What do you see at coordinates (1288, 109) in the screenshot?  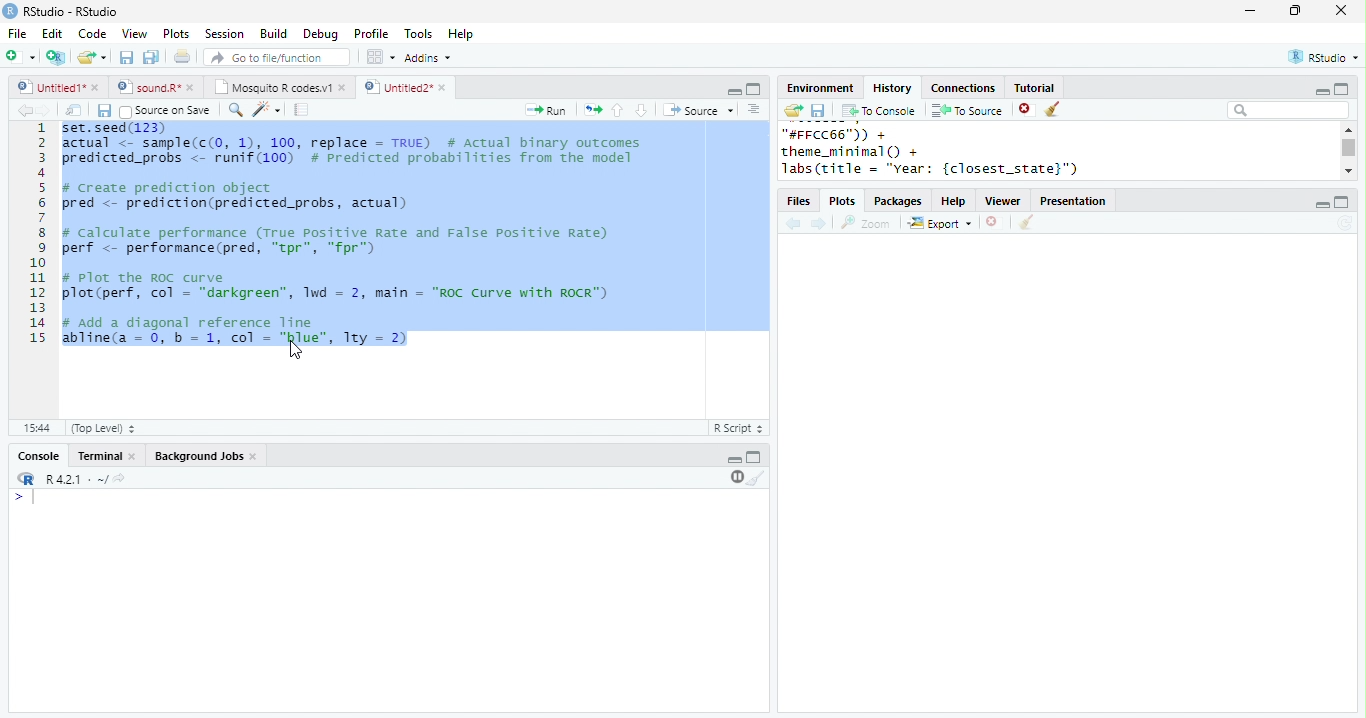 I see `search bar` at bounding box center [1288, 109].